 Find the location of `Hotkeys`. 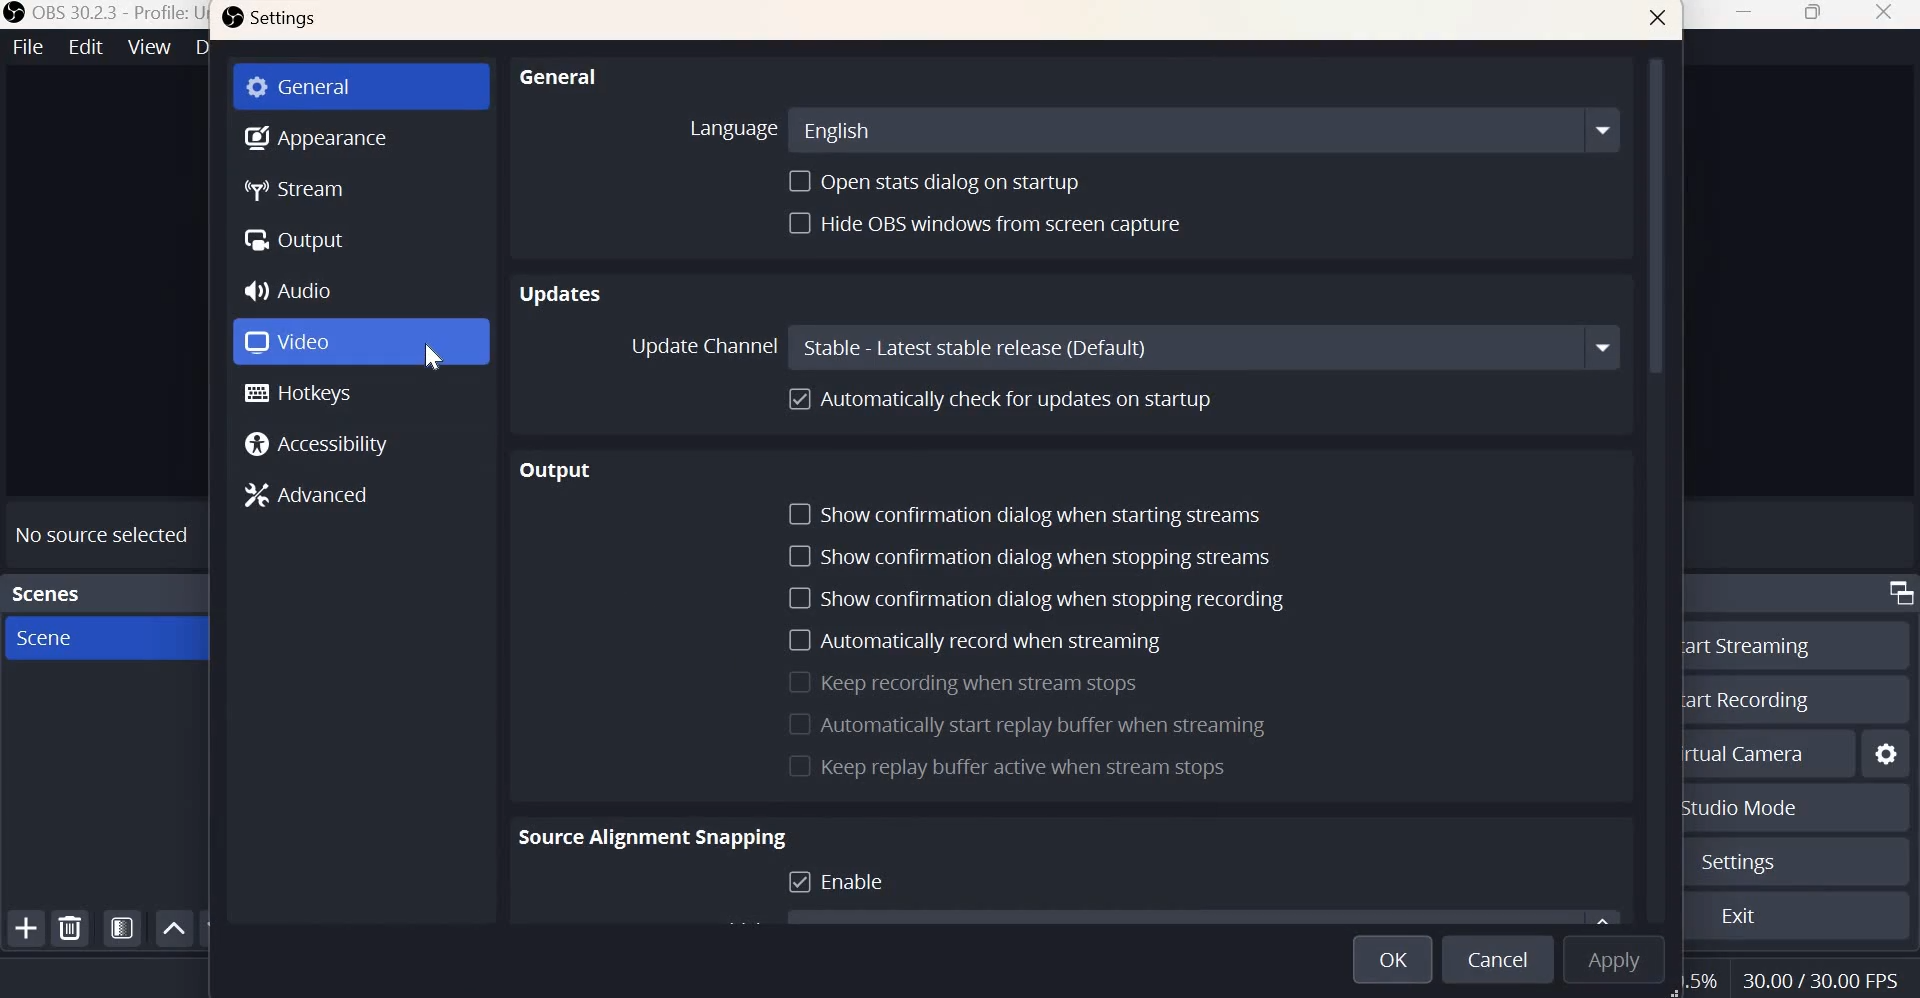

Hotkeys is located at coordinates (299, 393).